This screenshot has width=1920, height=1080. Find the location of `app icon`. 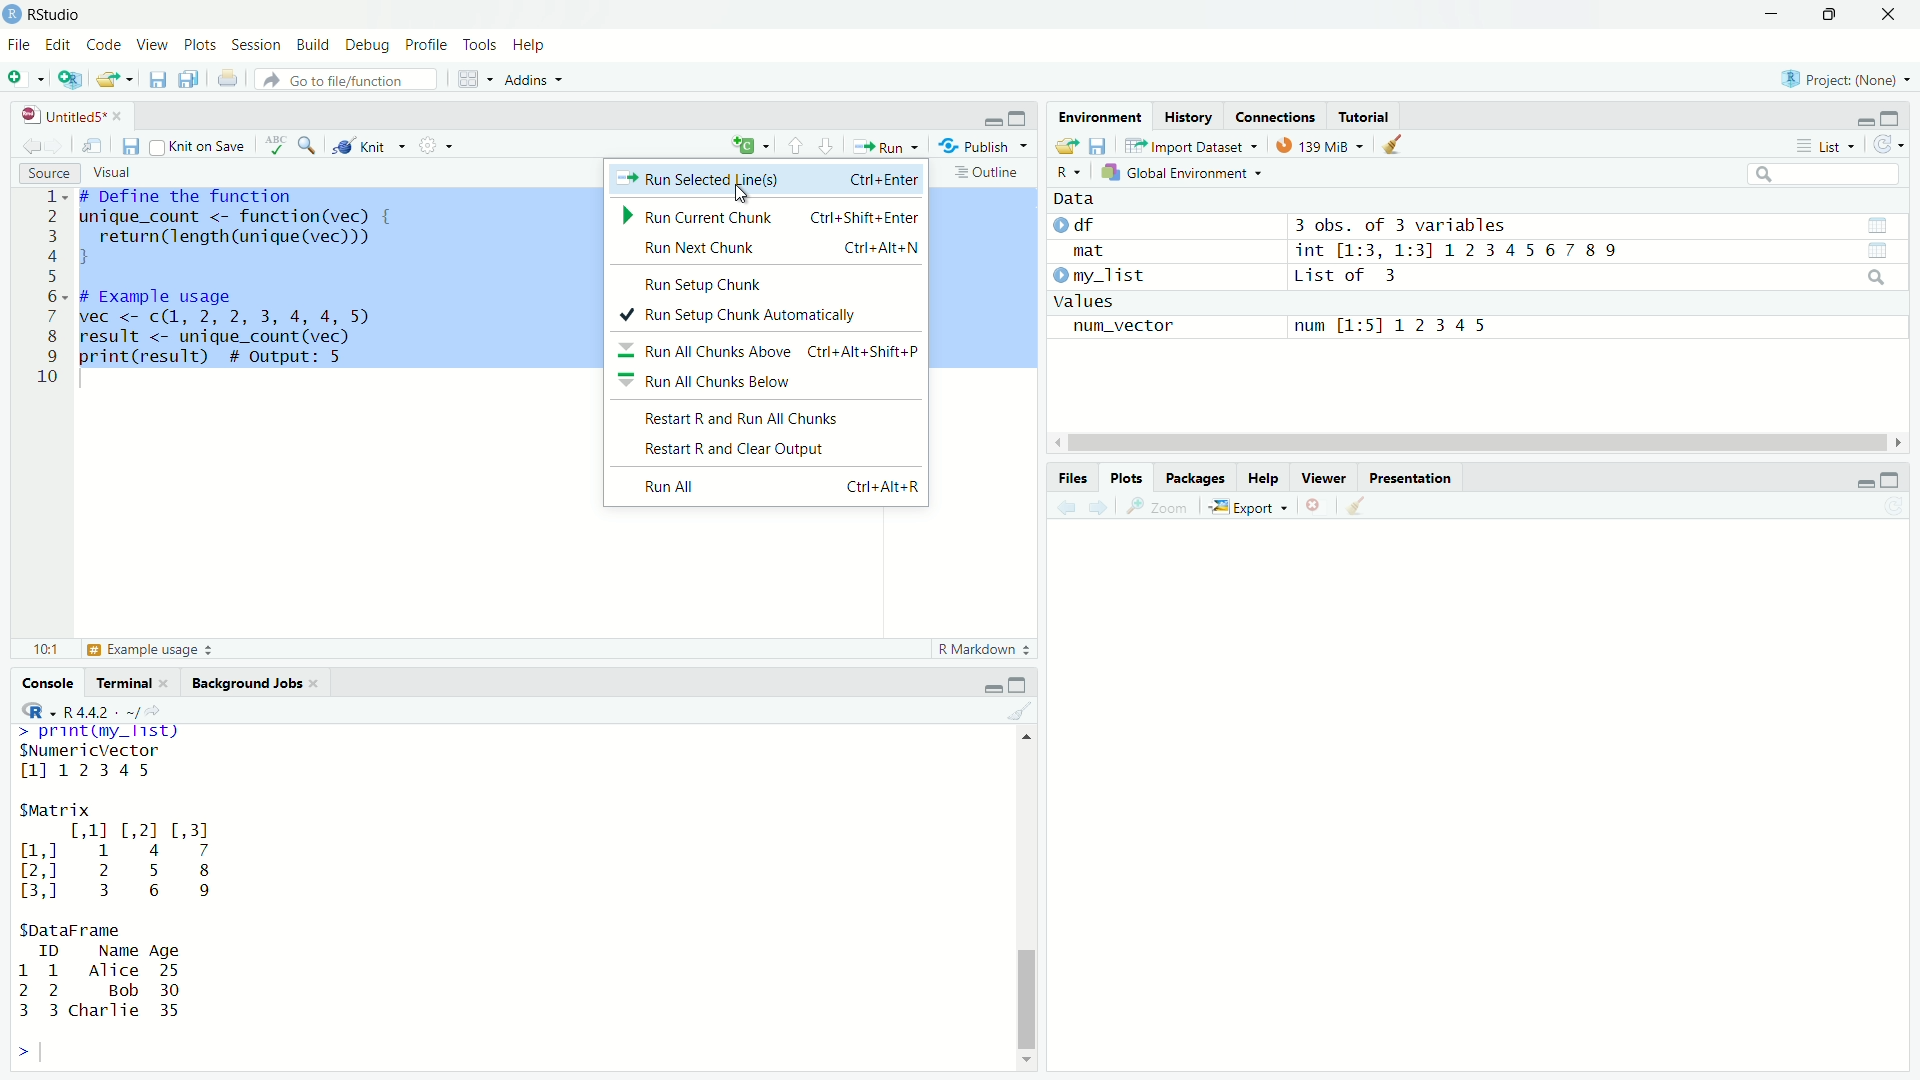

app icon is located at coordinates (12, 15).